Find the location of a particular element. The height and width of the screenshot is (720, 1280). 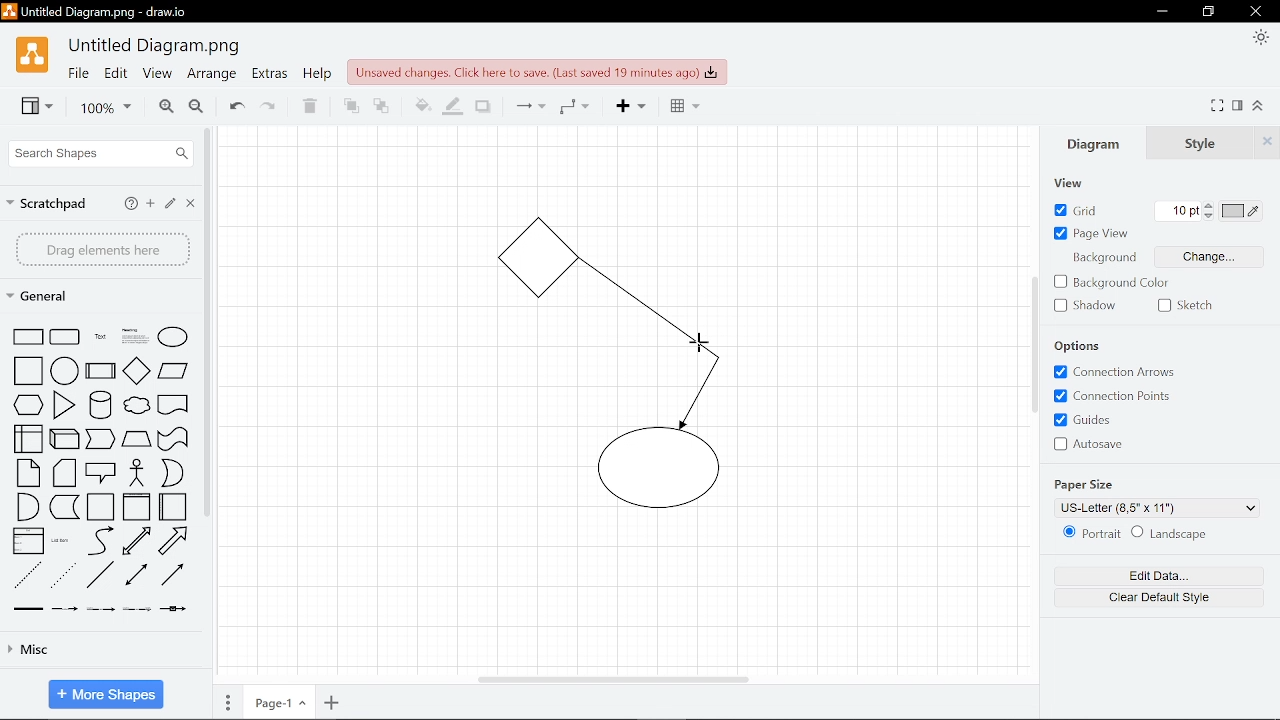

checkbox is located at coordinates (1059, 443).